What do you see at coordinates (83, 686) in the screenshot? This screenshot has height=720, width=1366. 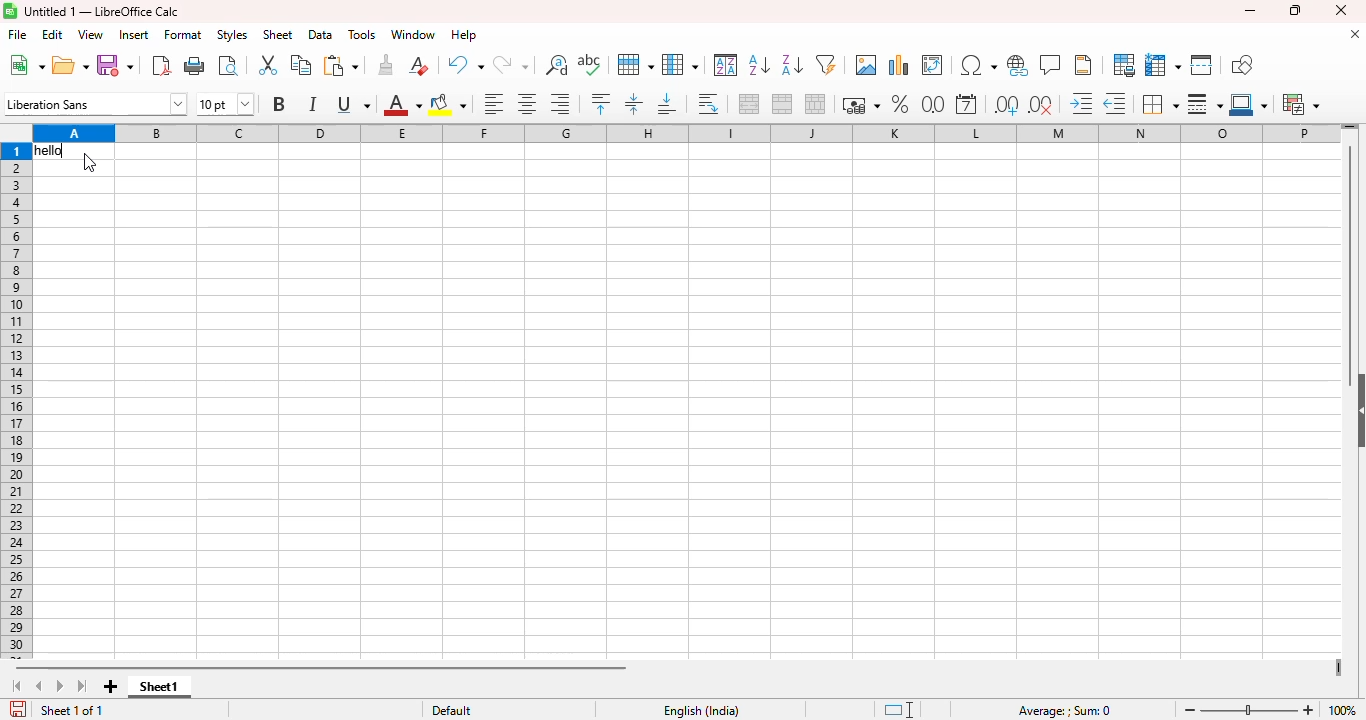 I see `scroll to last sheet` at bounding box center [83, 686].